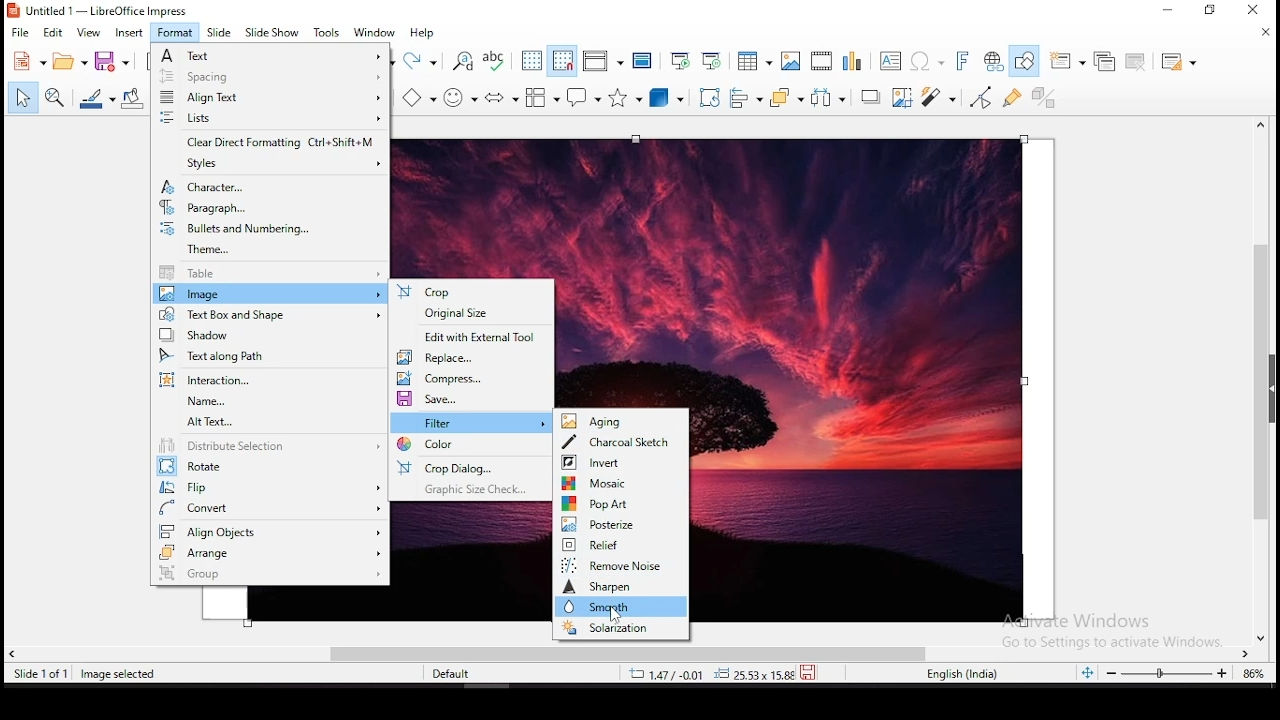 This screenshot has width=1280, height=720. Describe the element at coordinates (541, 97) in the screenshot. I see `flowchart` at that location.